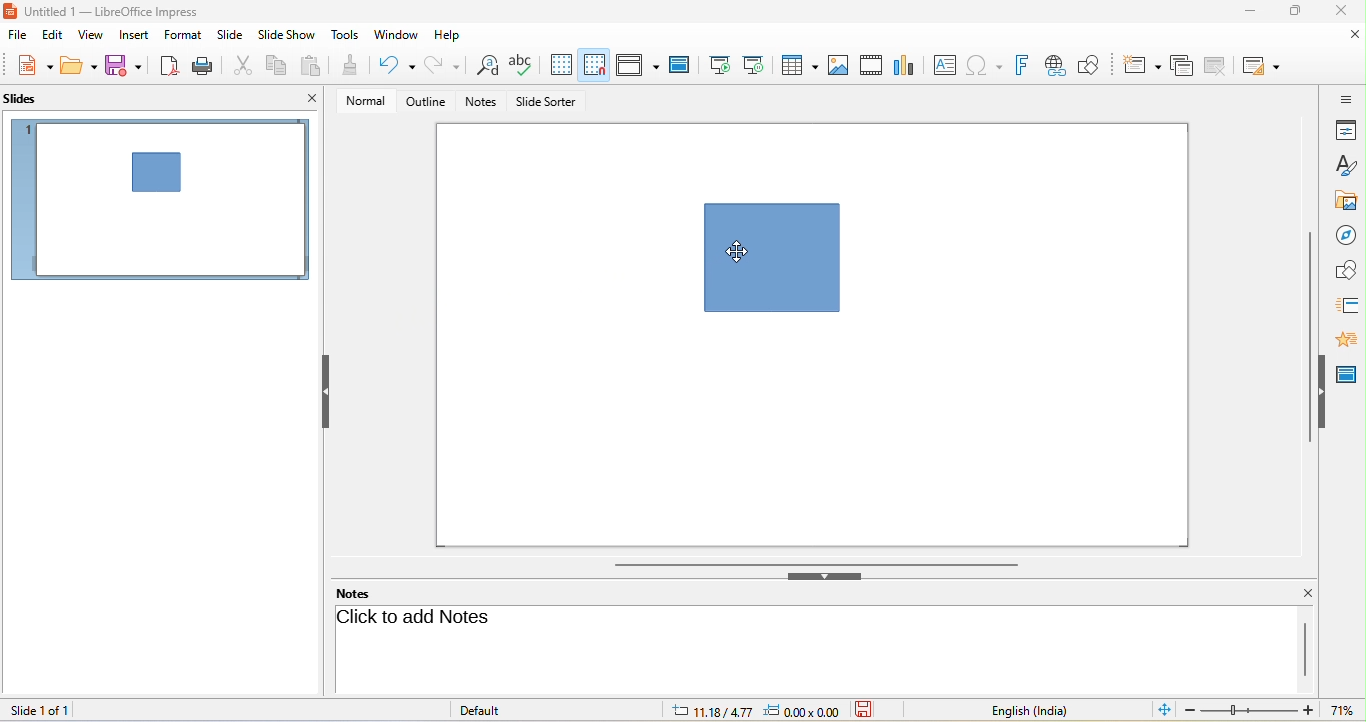 This screenshot has height=722, width=1366. I want to click on zoom, so click(1273, 710).